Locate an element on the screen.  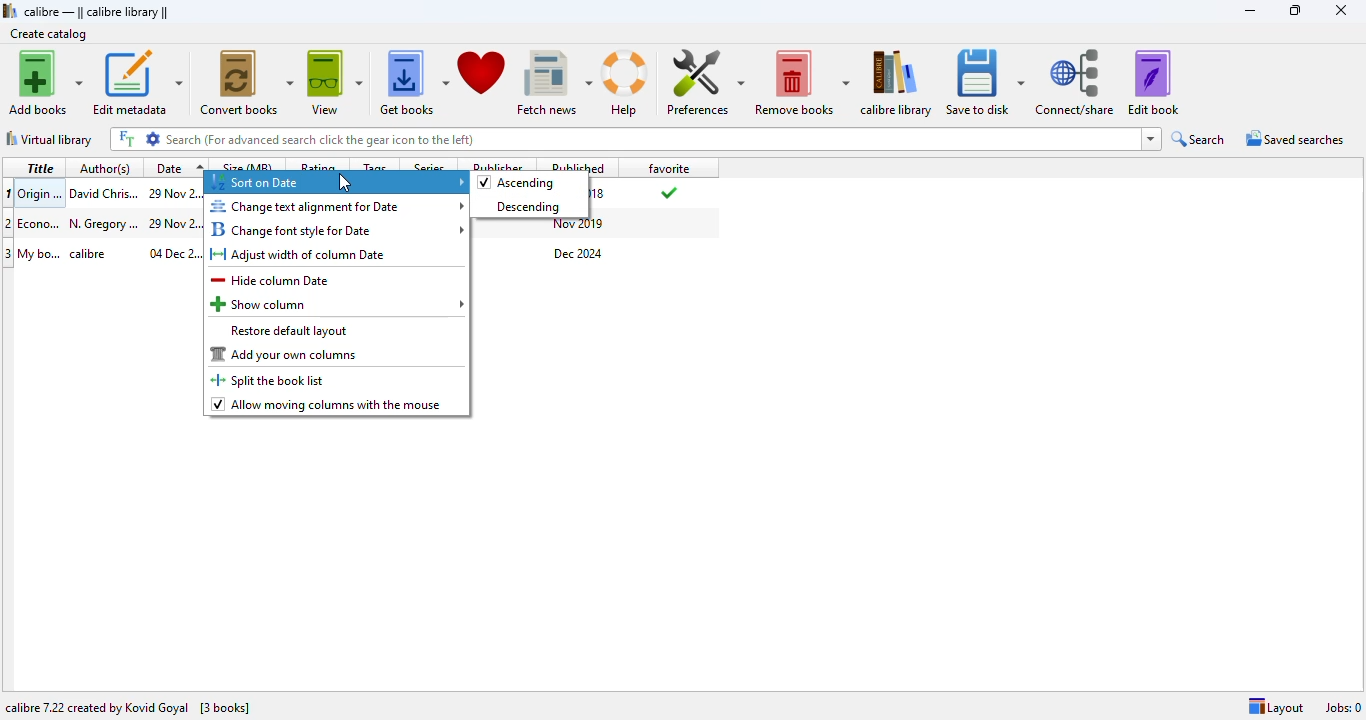
preferences is located at coordinates (705, 82).